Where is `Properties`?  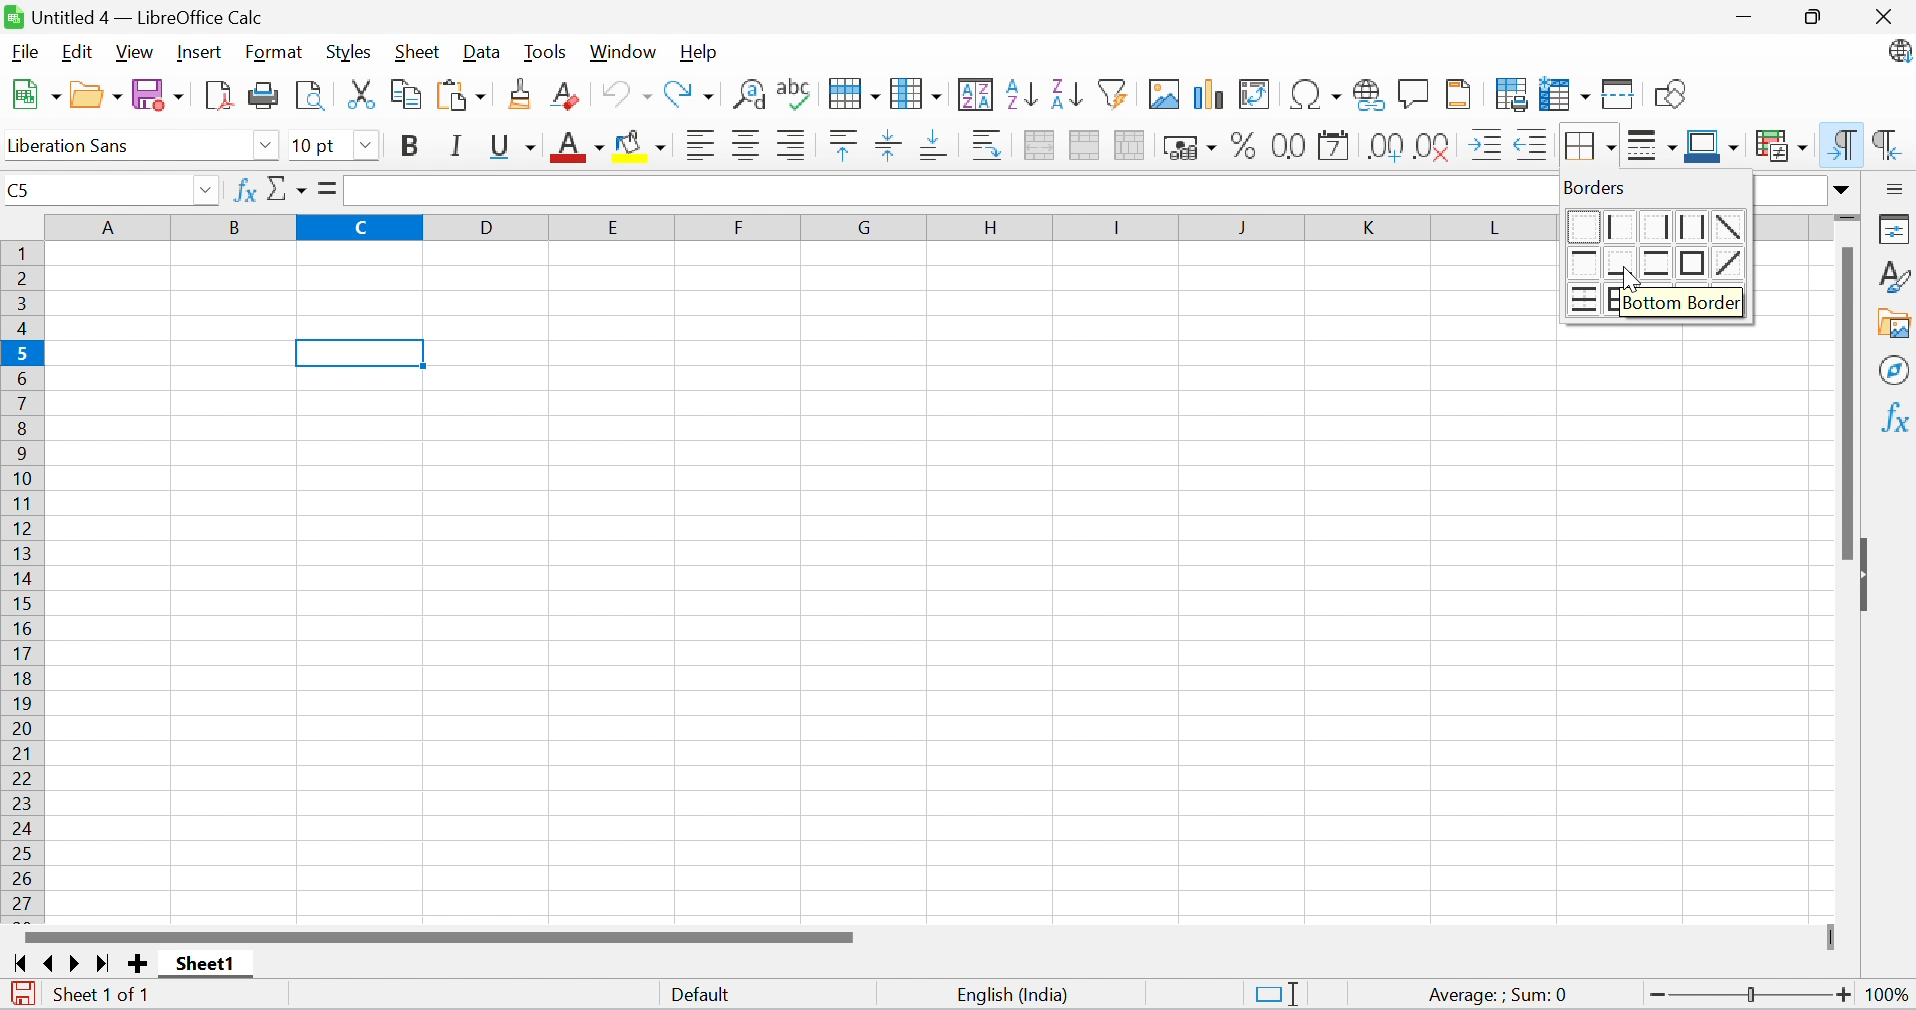 Properties is located at coordinates (1896, 227).